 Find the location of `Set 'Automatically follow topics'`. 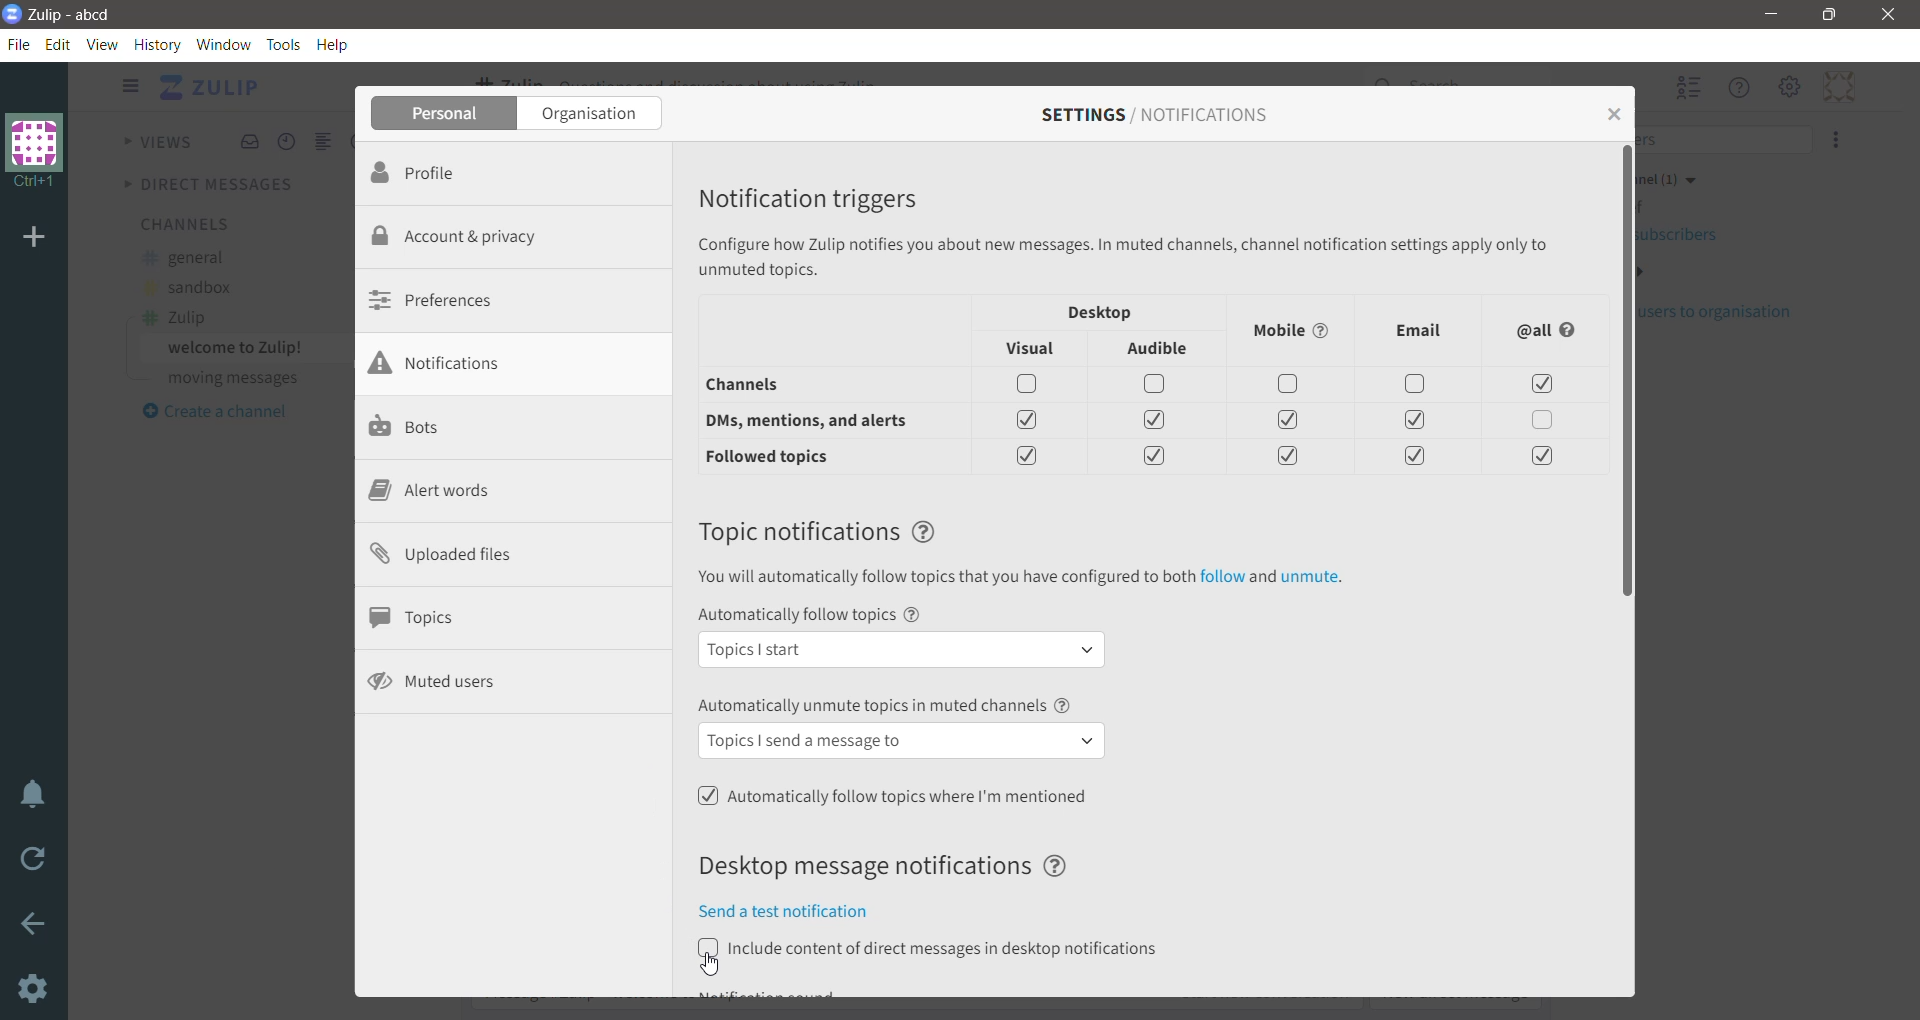

Set 'Automatically follow topics' is located at coordinates (905, 638).